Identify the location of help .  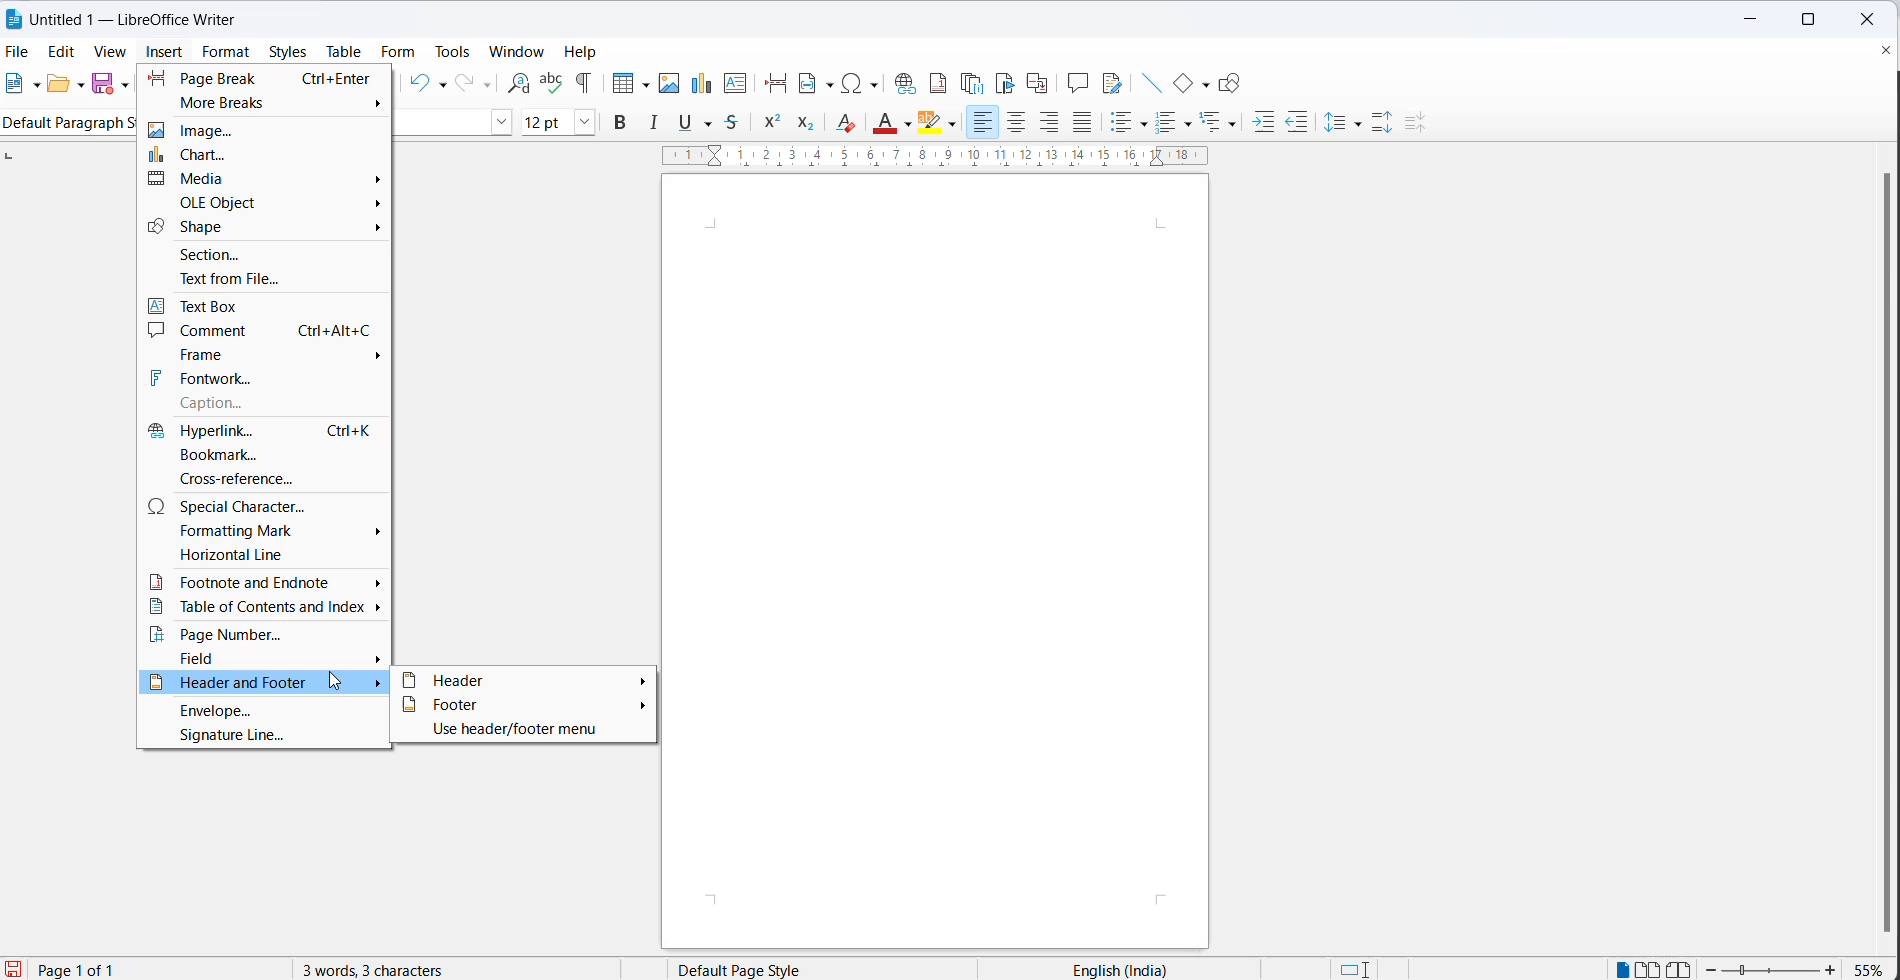
(586, 52).